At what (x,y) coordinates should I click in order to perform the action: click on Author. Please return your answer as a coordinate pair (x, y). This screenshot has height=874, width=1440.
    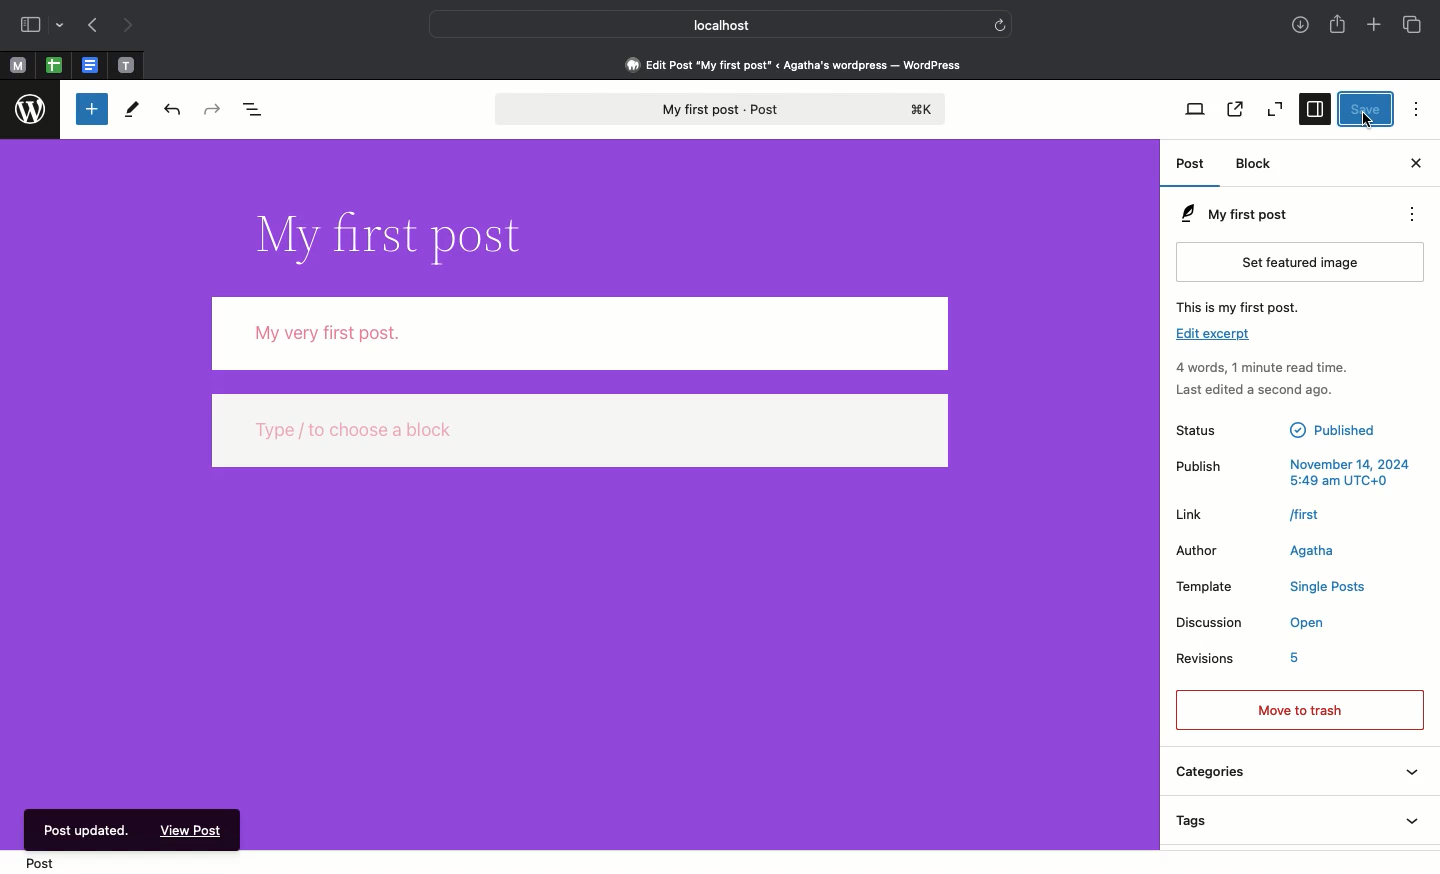
    Looking at the image, I should click on (1271, 552).